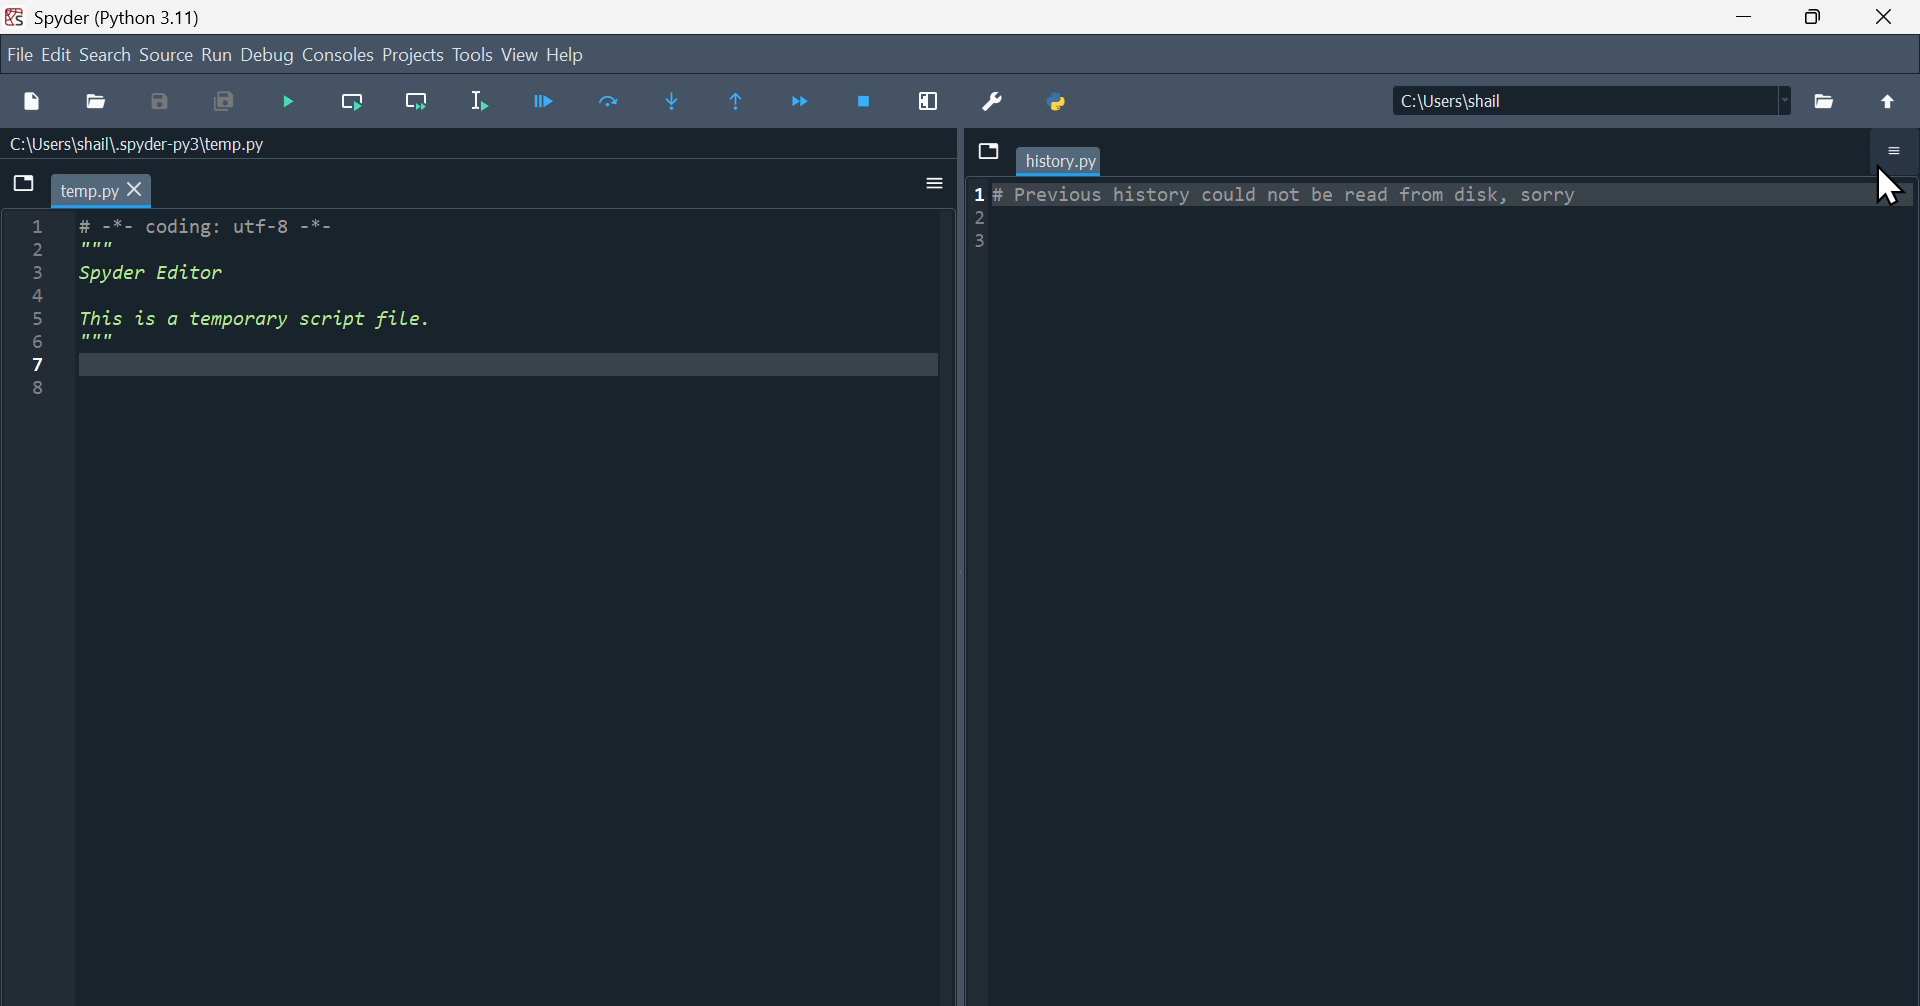 The width and height of the screenshot is (1920, 1006). What do you see at coordinates (228, 103) in the screenshot?
I see `Save all` at bounding box center [228, 103].